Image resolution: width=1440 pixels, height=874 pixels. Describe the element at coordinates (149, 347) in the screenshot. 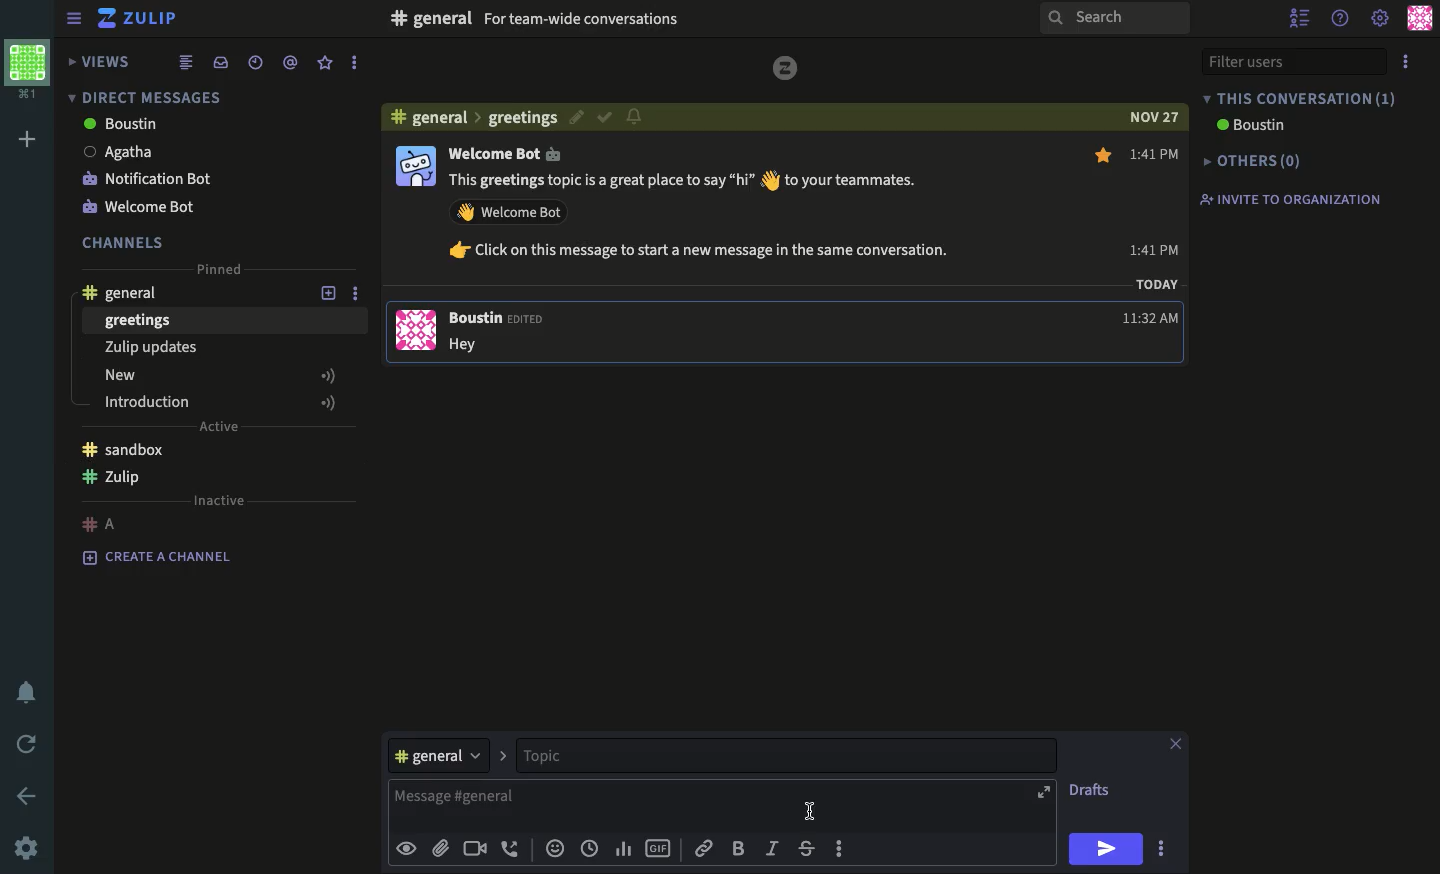

I see `Zulip updates` at that location.